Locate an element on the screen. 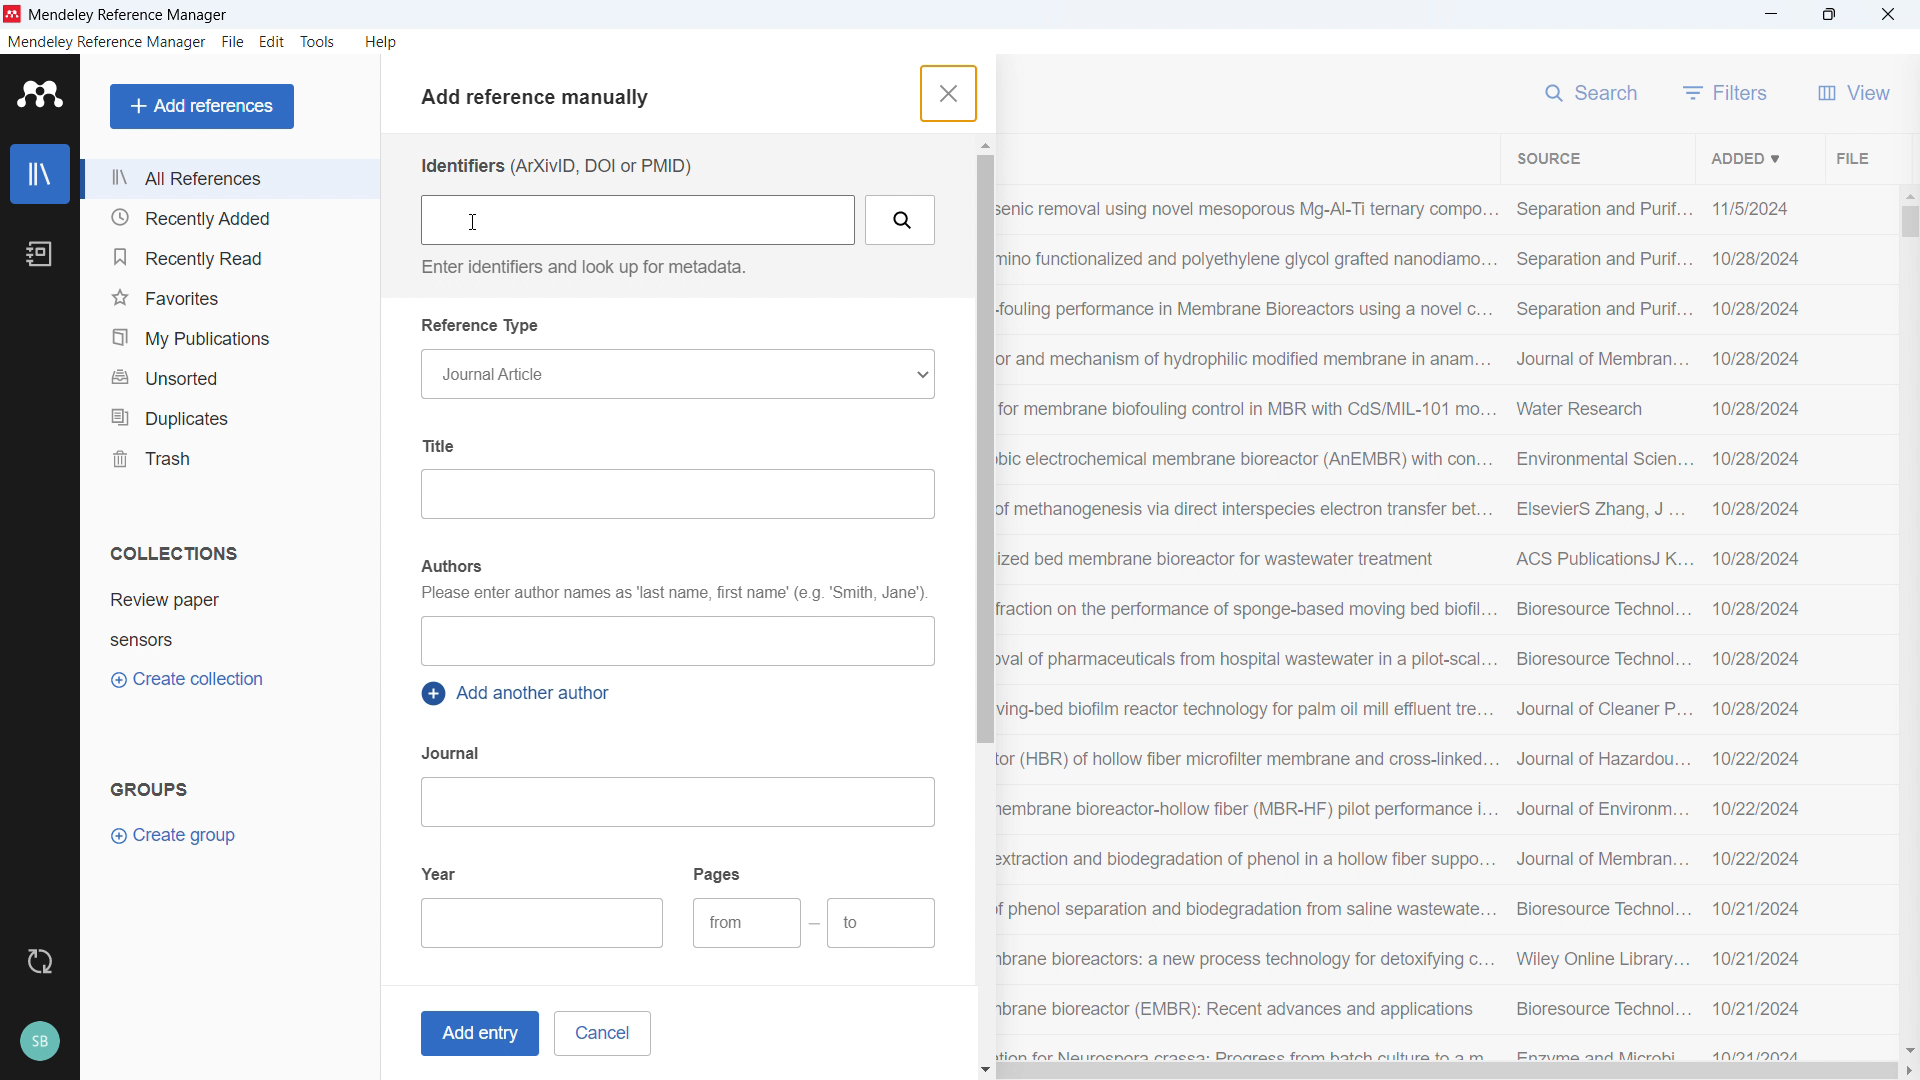 This screenshot has height=1080, width=1920. Duplicates  is located at coordinates (229, 416).